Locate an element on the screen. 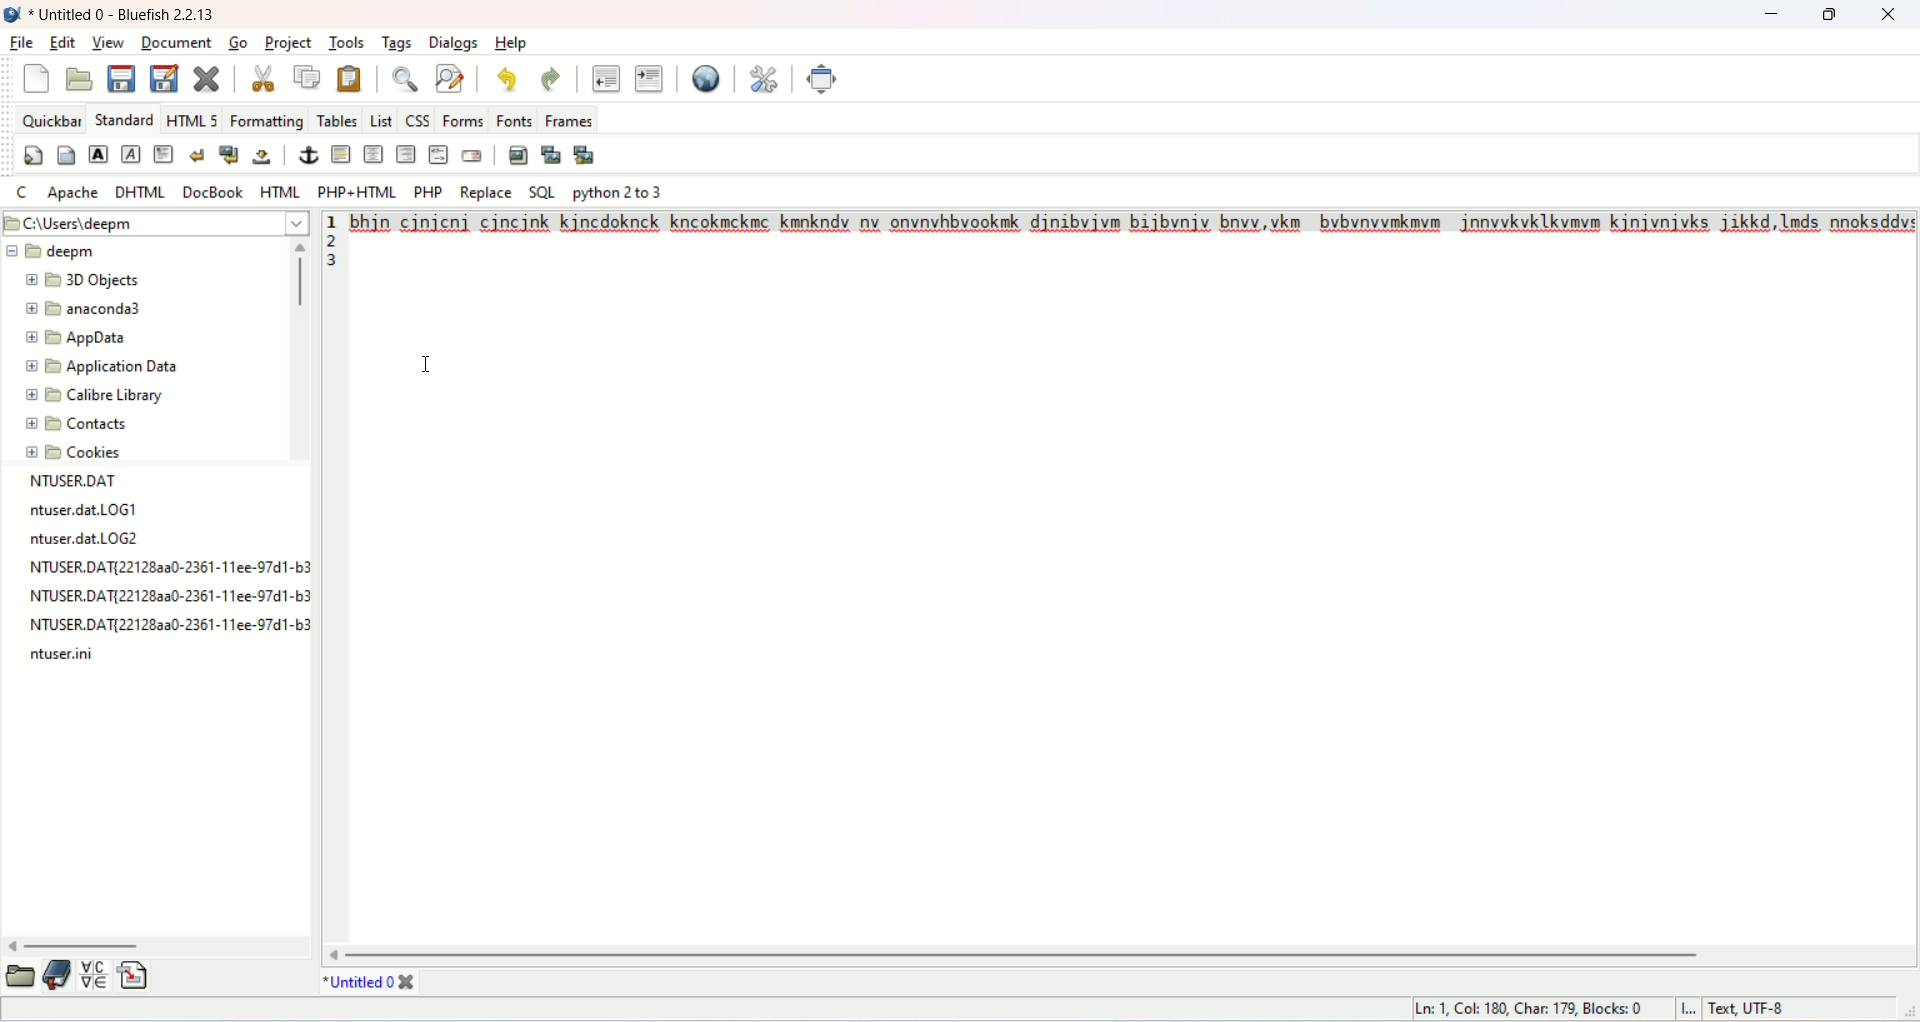 The width and height of the screenshot is (1920, 1022). show find bar is located at coordinates (405, 79).